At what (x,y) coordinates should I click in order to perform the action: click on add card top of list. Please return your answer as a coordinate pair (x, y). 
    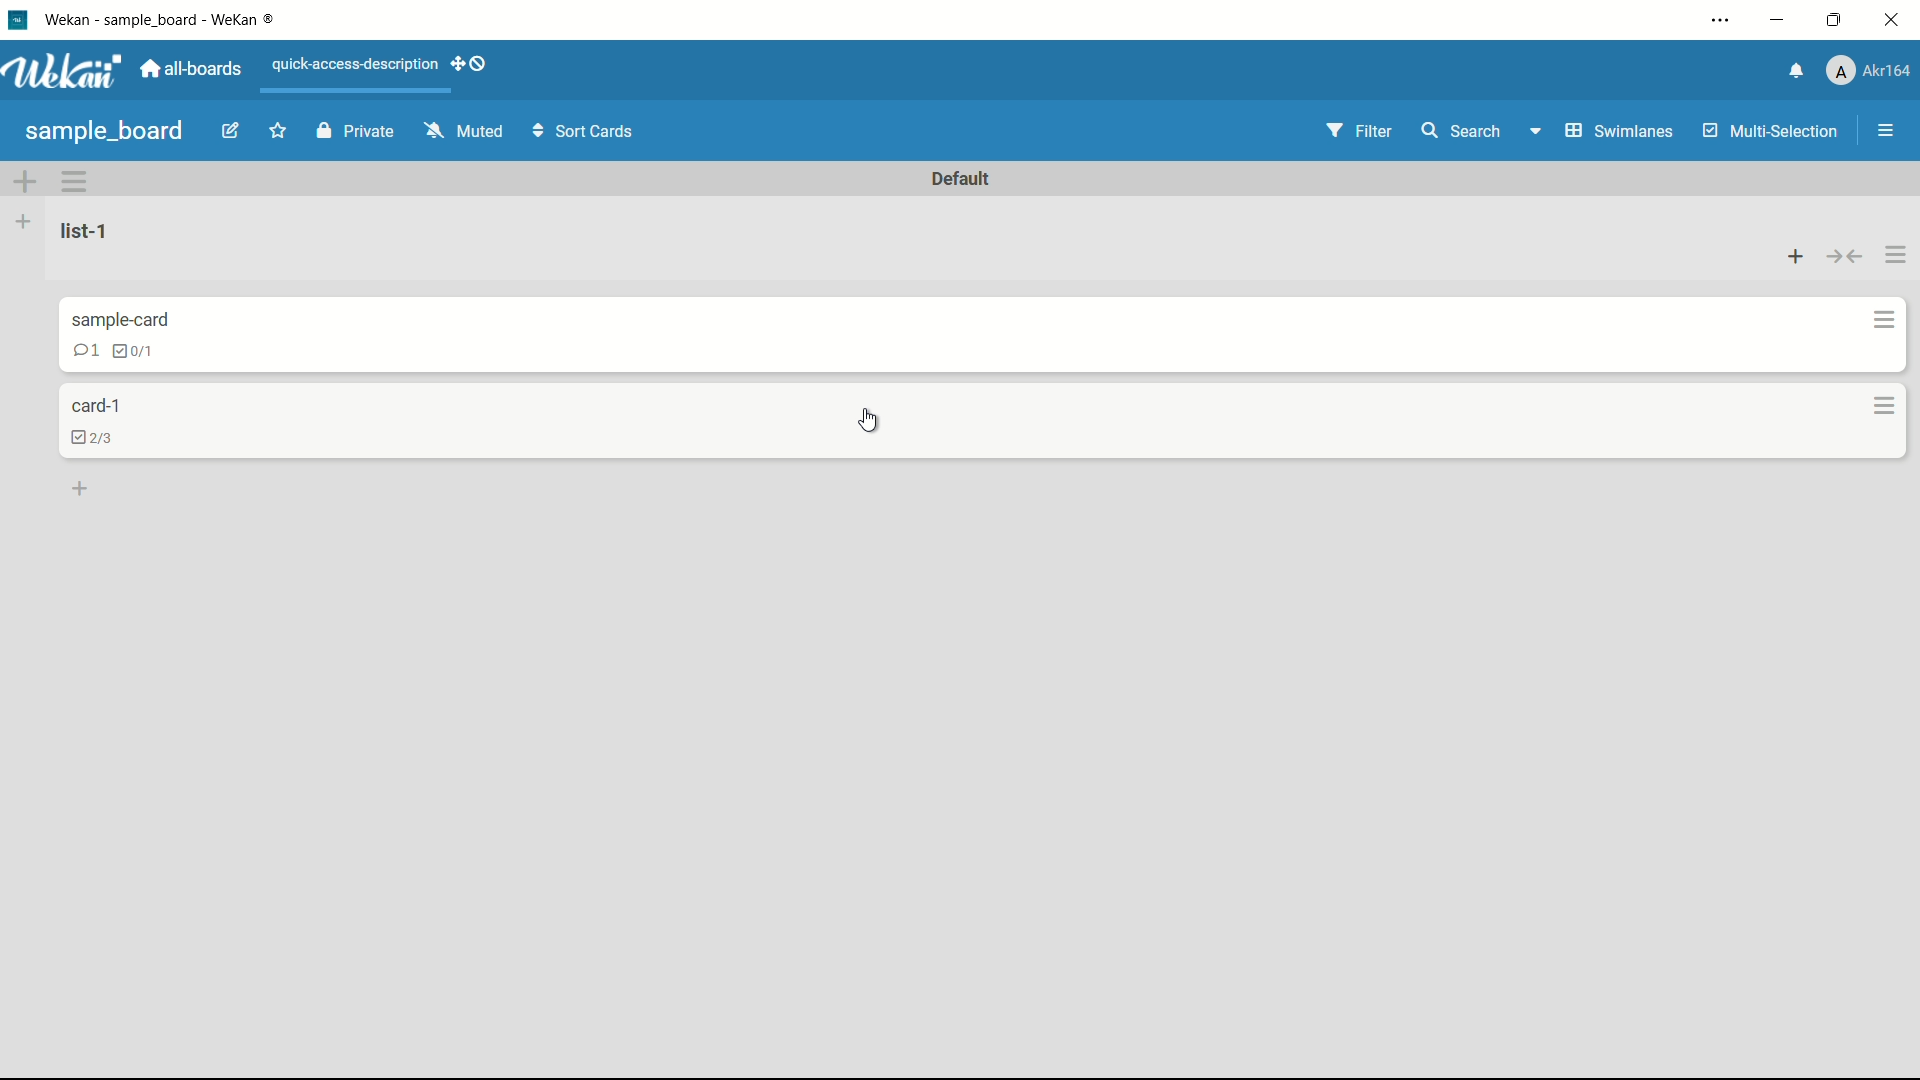
    Looking at the image, I should click on (1791, 255).